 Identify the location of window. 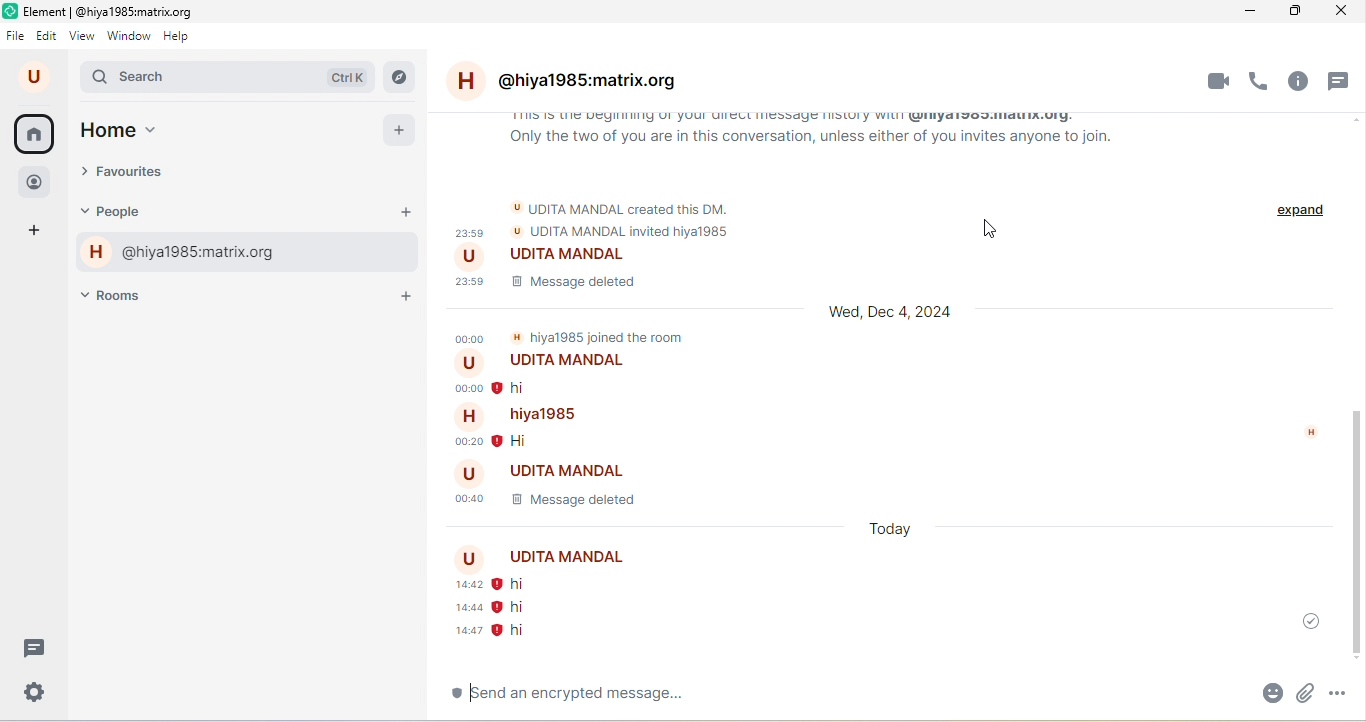
(129, 35).